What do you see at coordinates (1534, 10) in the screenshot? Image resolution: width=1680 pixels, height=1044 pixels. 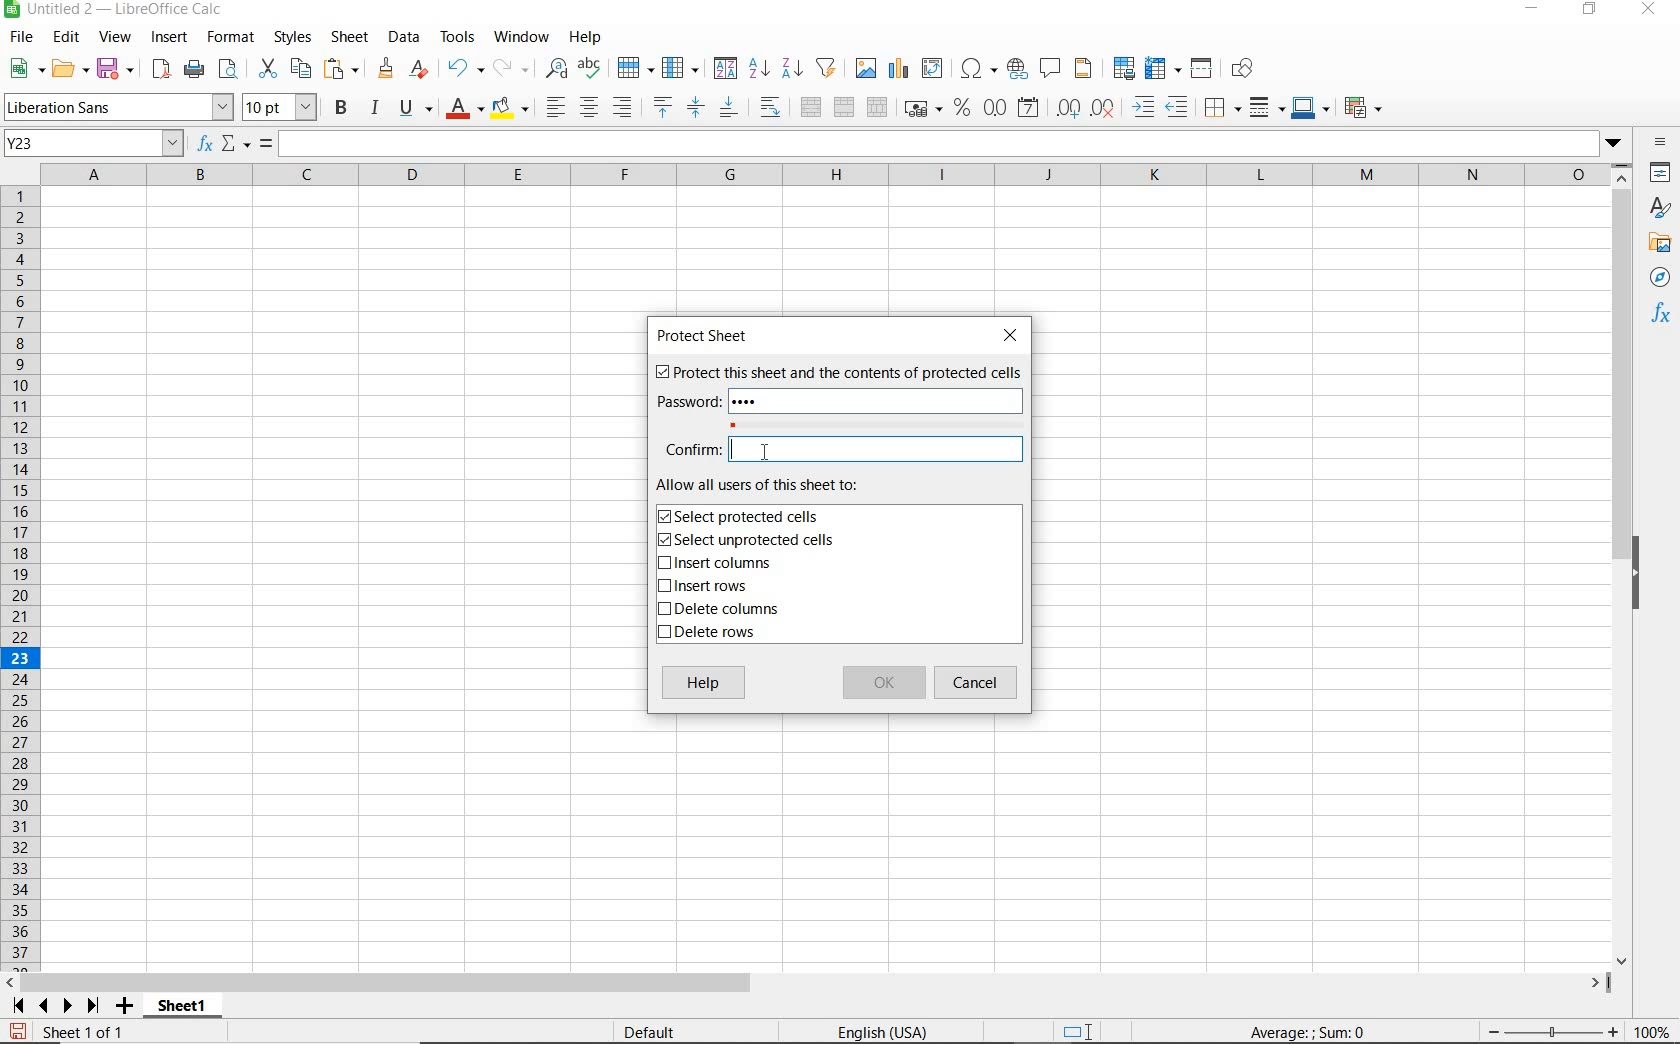 I see `MINIMIZE` at bounding box center [1534, 10].